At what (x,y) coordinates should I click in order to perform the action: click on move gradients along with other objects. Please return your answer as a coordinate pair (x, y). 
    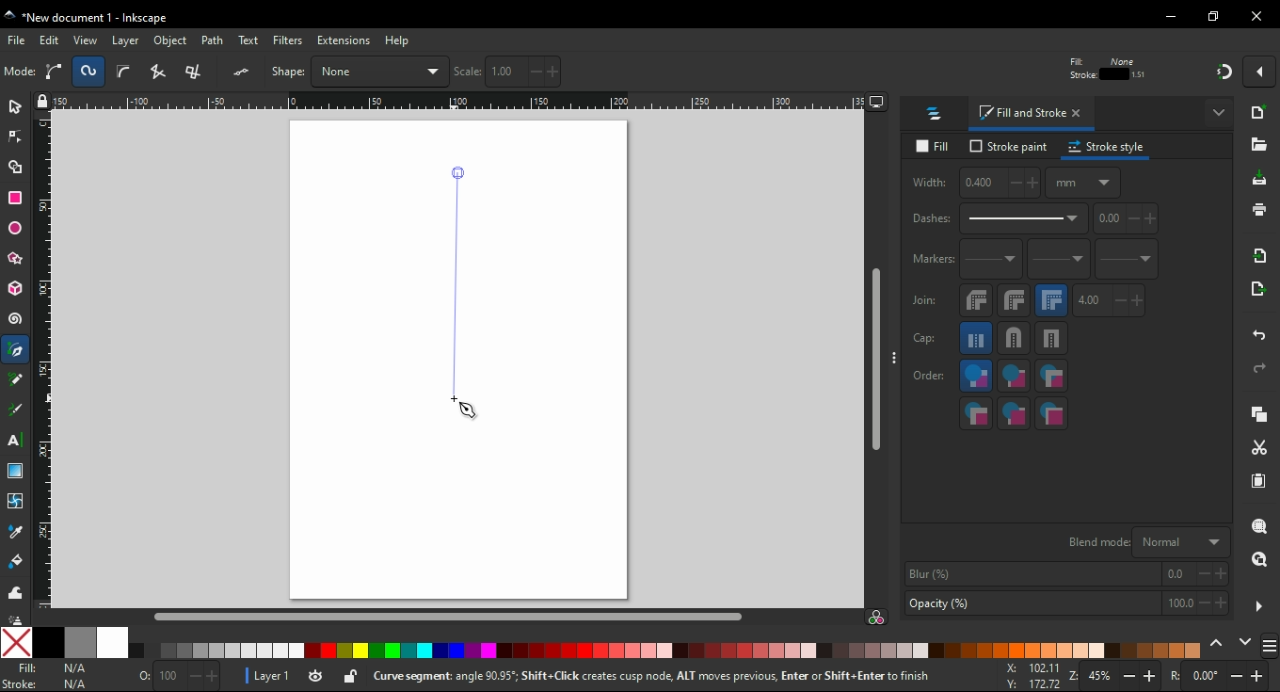
    Looking at the image, I should click on (1142, 72).